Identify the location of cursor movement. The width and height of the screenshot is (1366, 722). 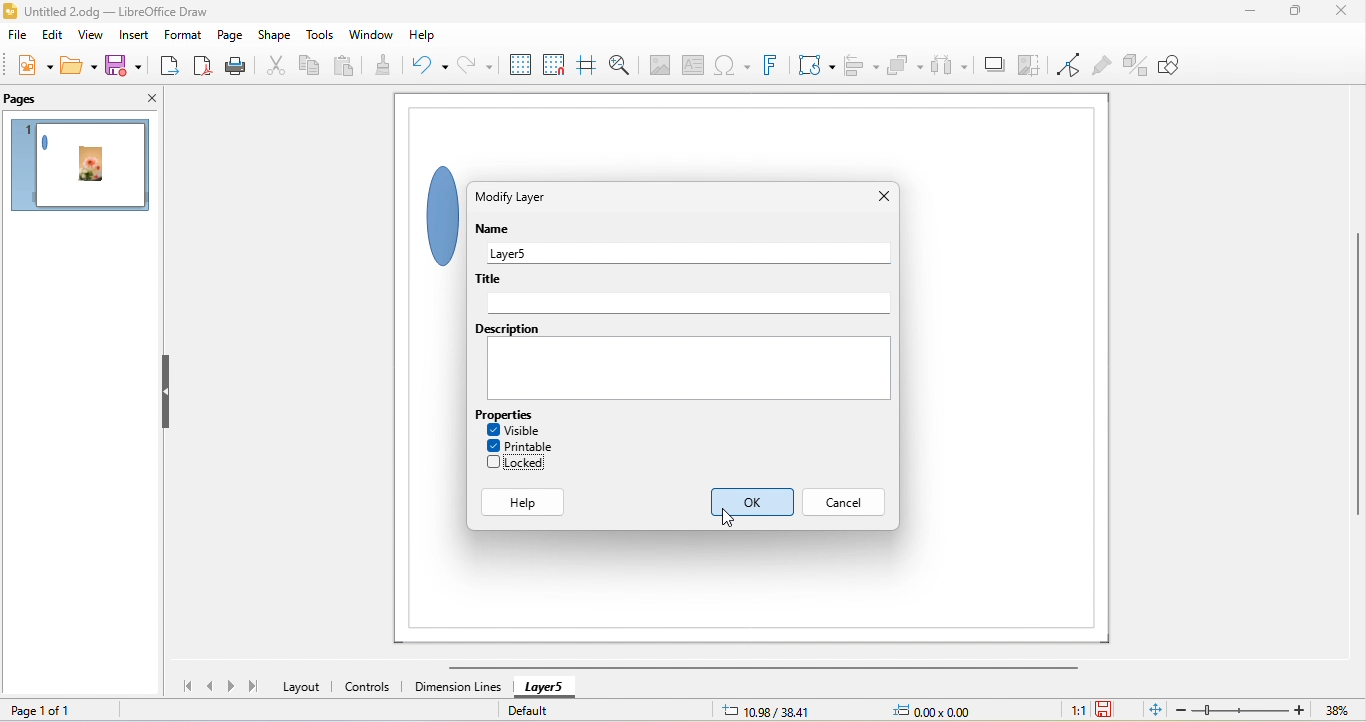
(728, 517).